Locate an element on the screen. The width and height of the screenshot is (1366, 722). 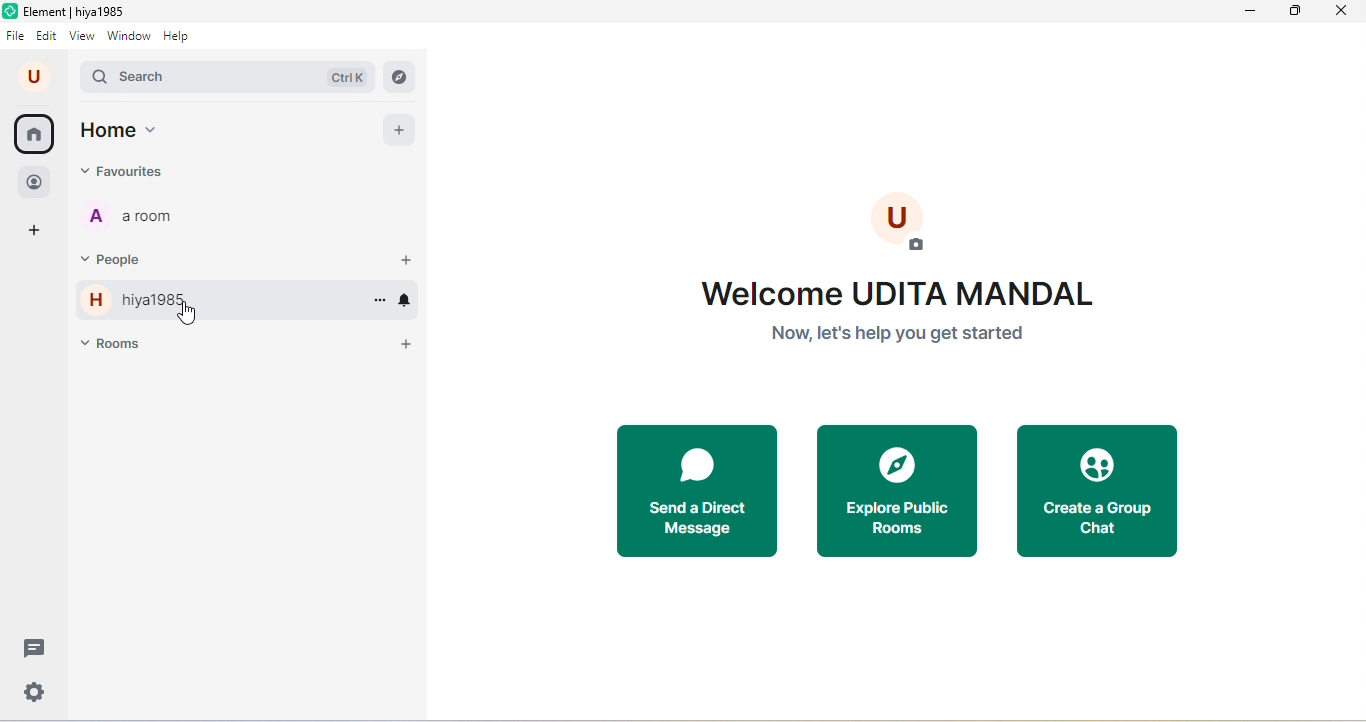
explore rooms is located at coordinates (400, 76).